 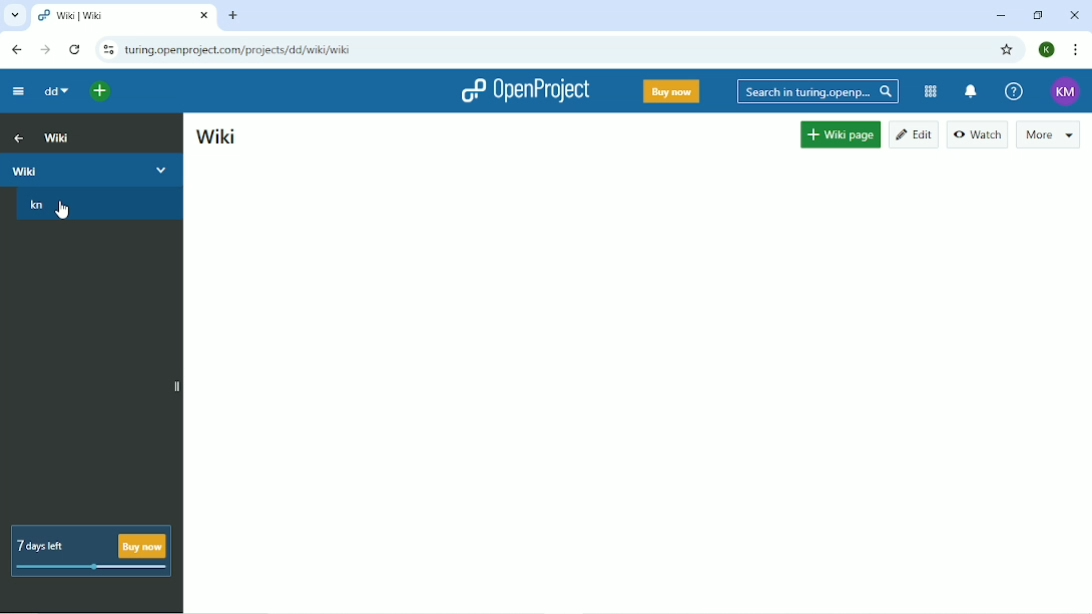 I want to click on Up, so click(x=19, y=137).